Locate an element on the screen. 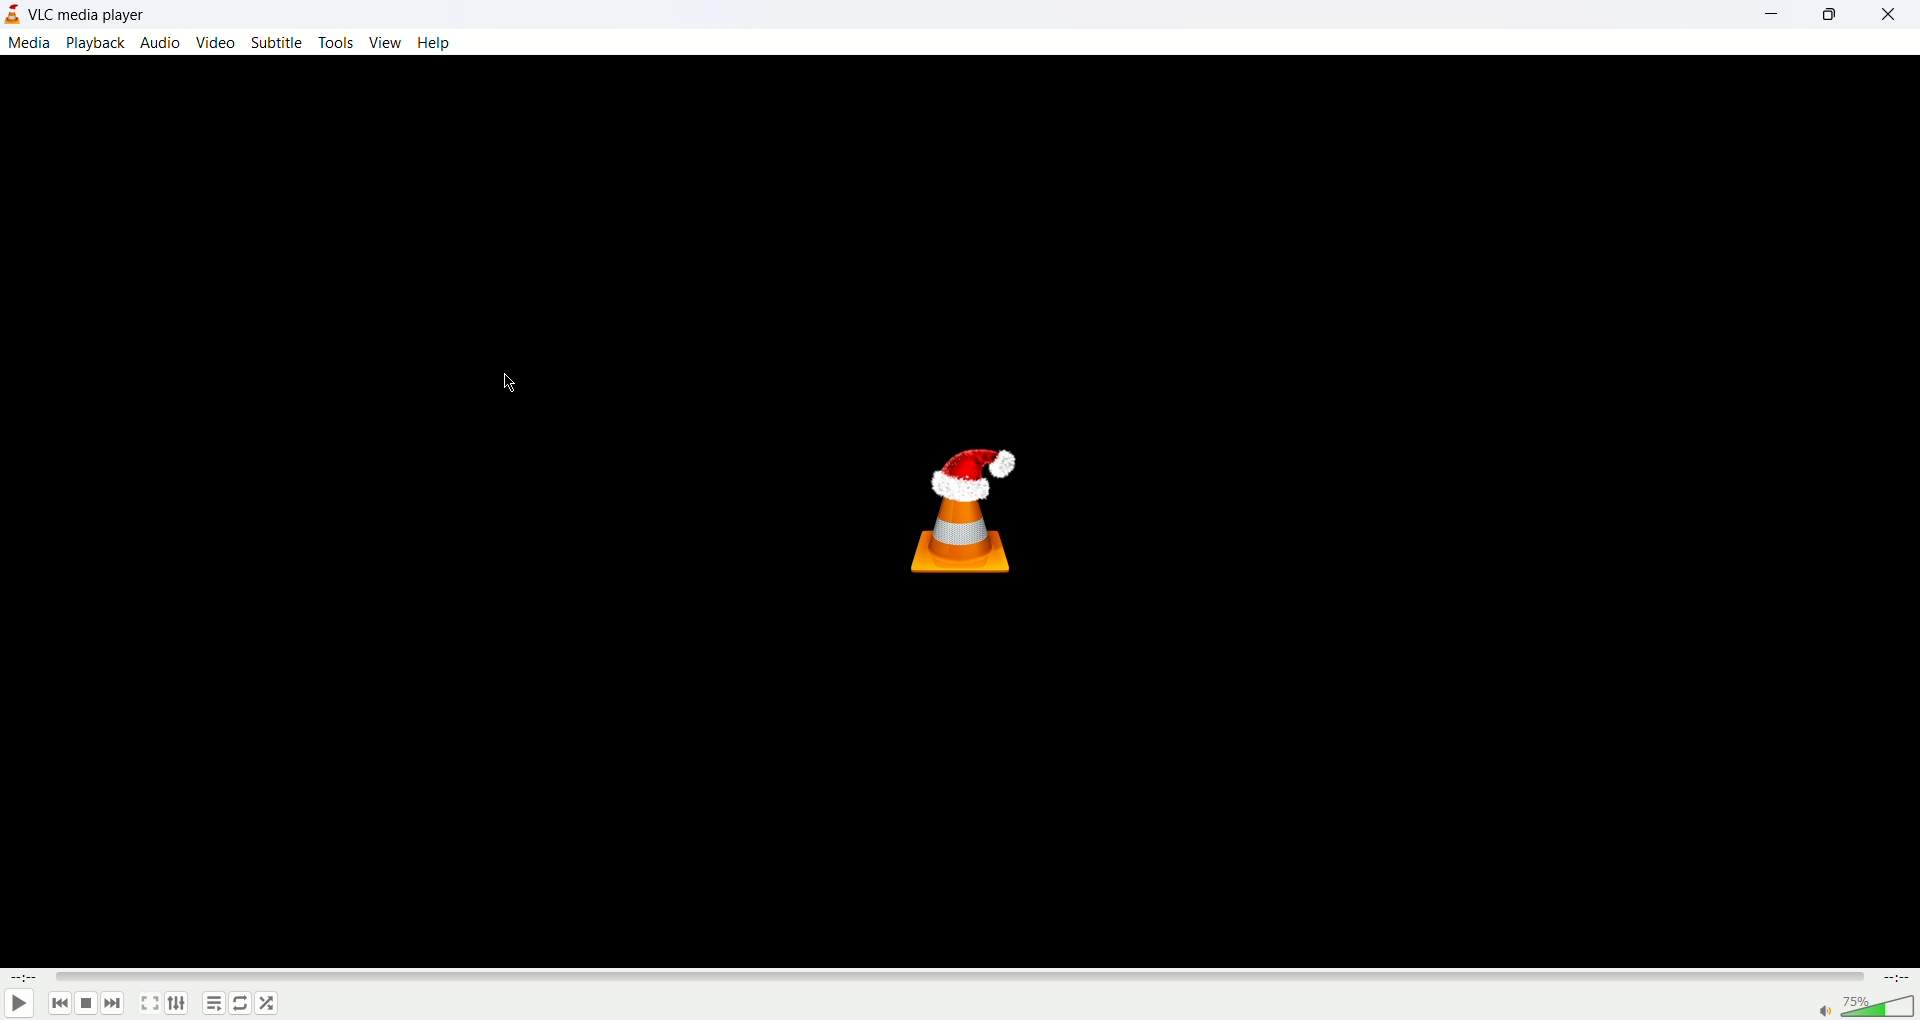  help is located at coordinates (438, 42).